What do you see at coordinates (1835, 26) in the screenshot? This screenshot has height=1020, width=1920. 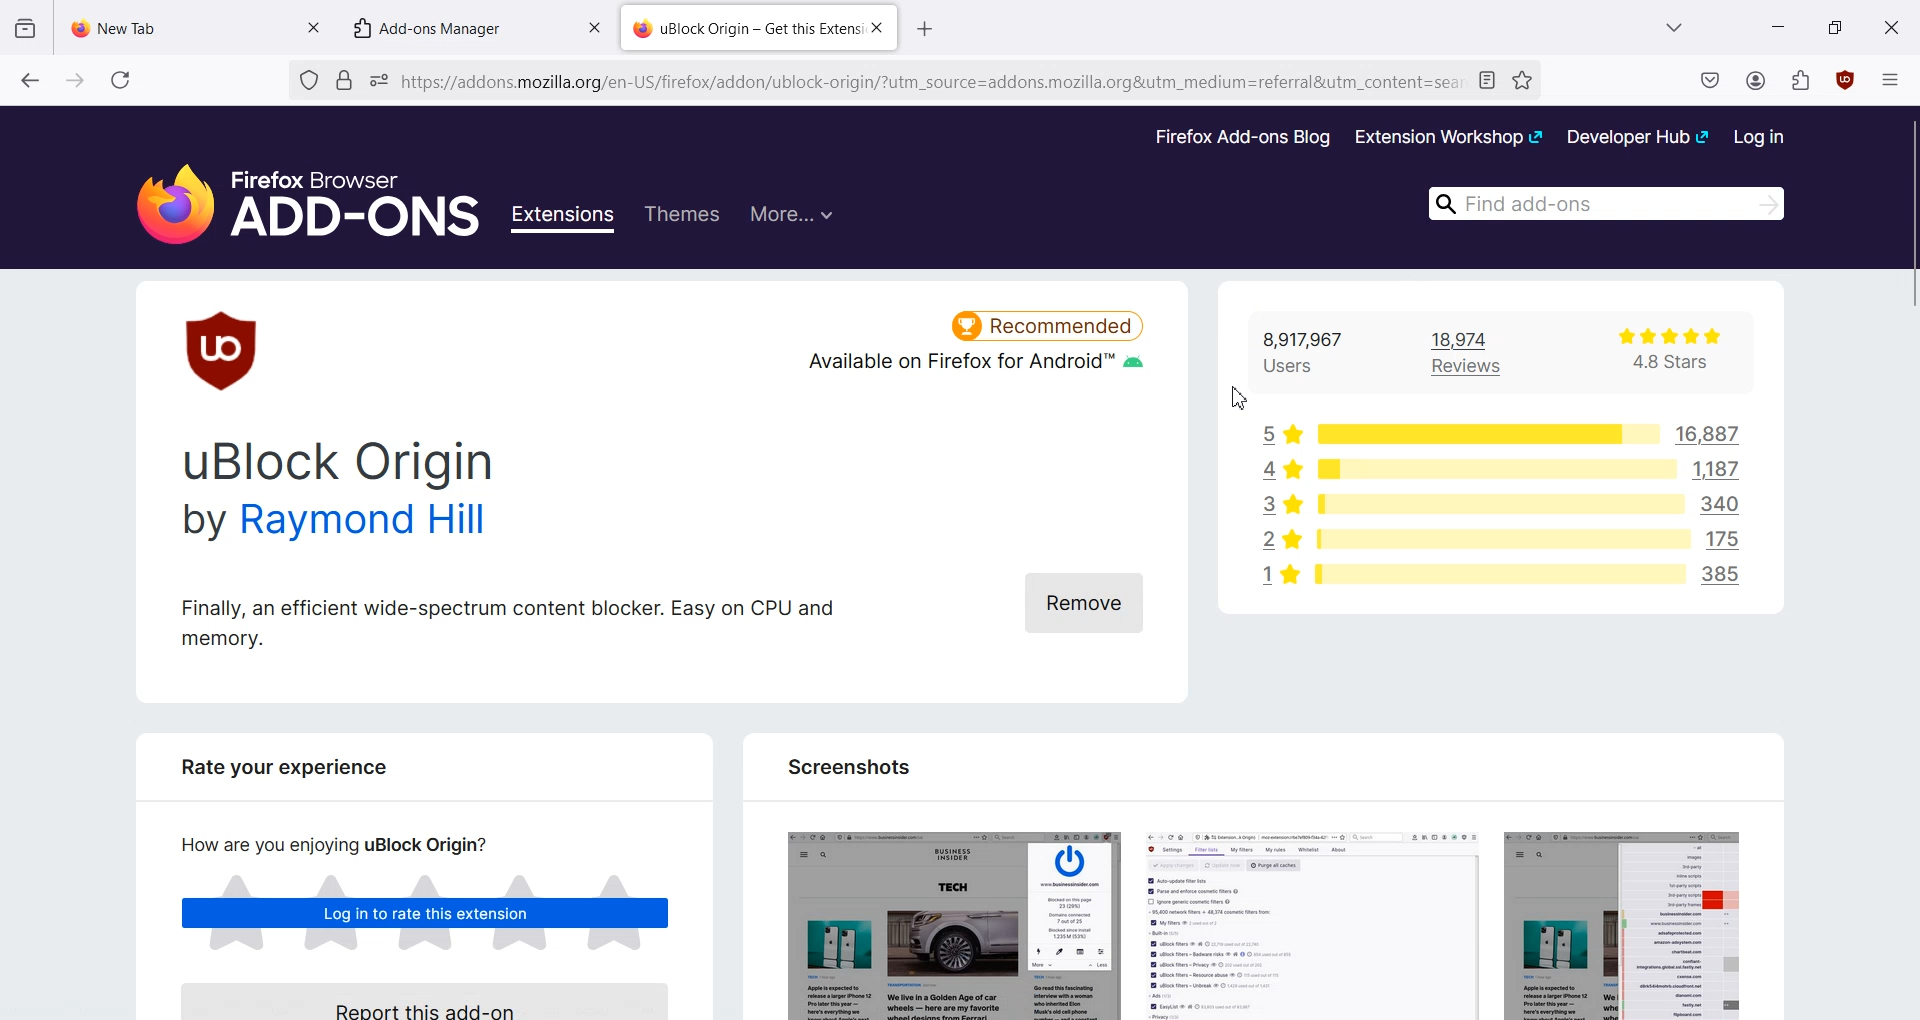 I see `Maximize` at bounding box center [1835, 26].